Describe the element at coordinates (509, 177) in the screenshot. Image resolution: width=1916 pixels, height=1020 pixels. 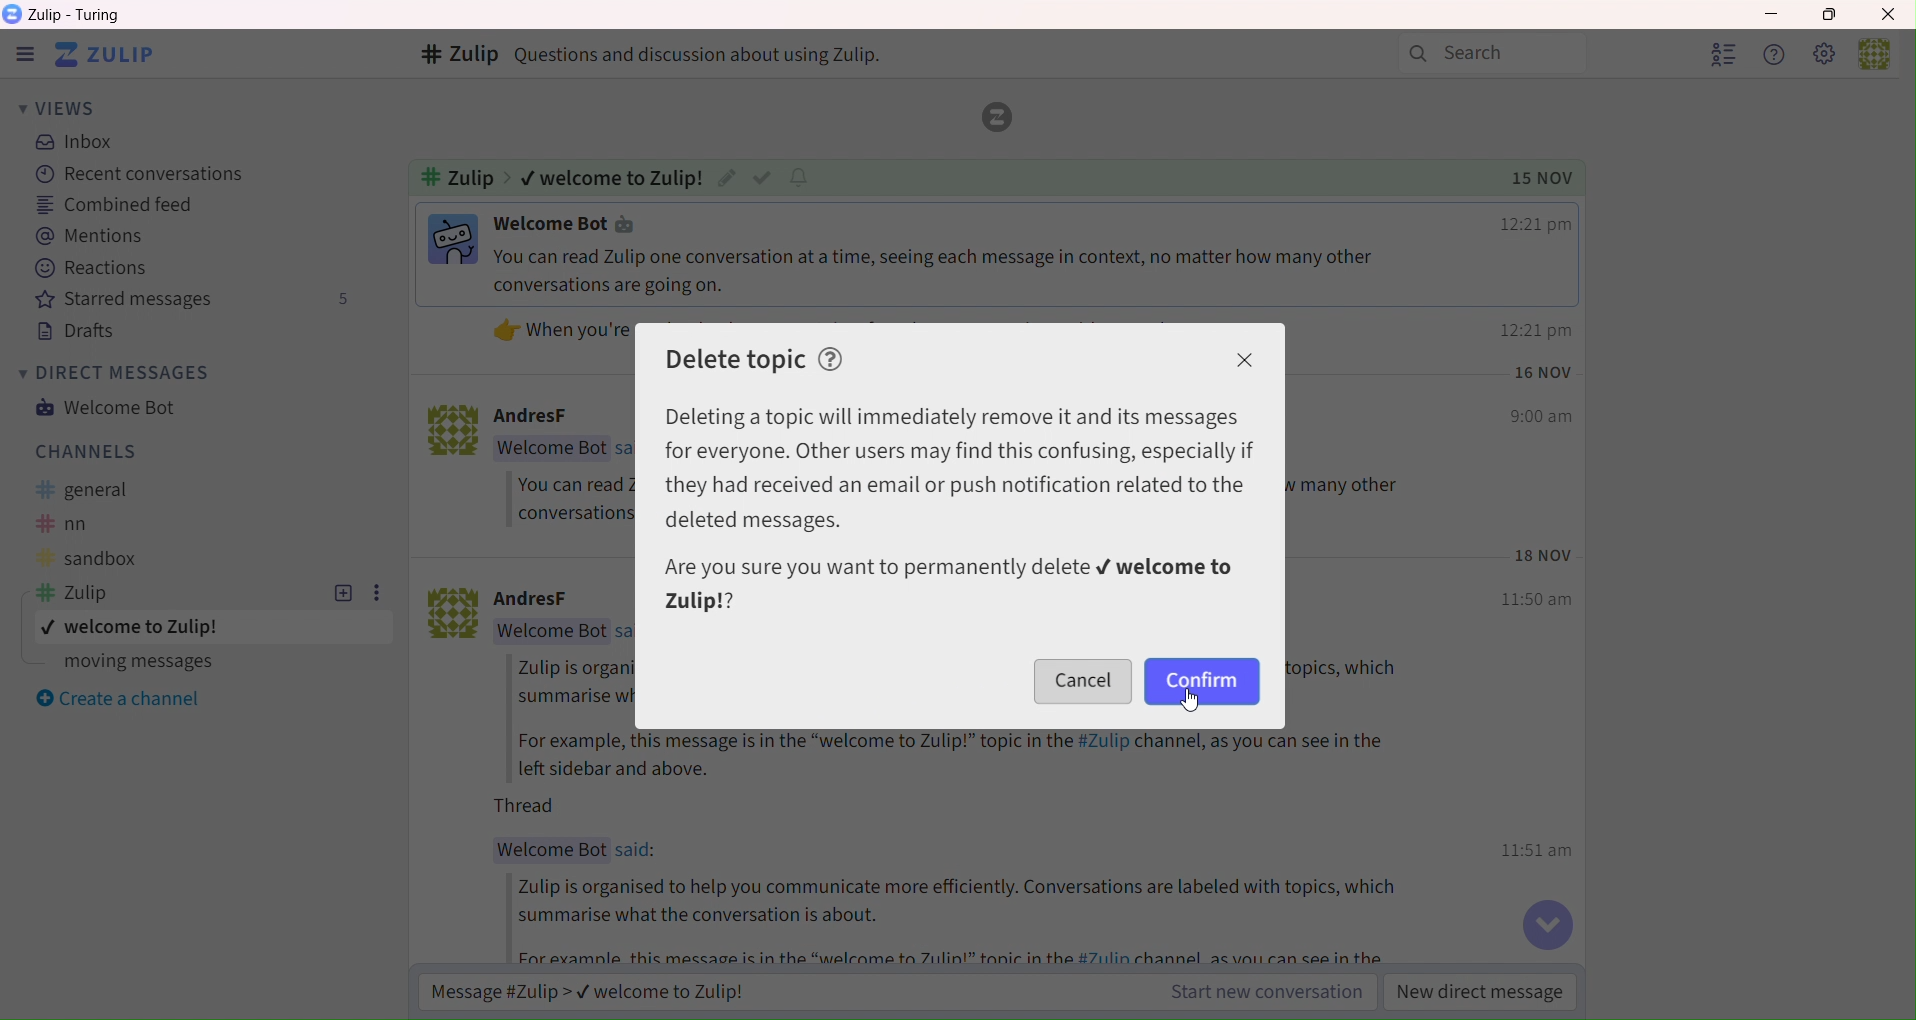
I see `Indicates pathway` at that location.